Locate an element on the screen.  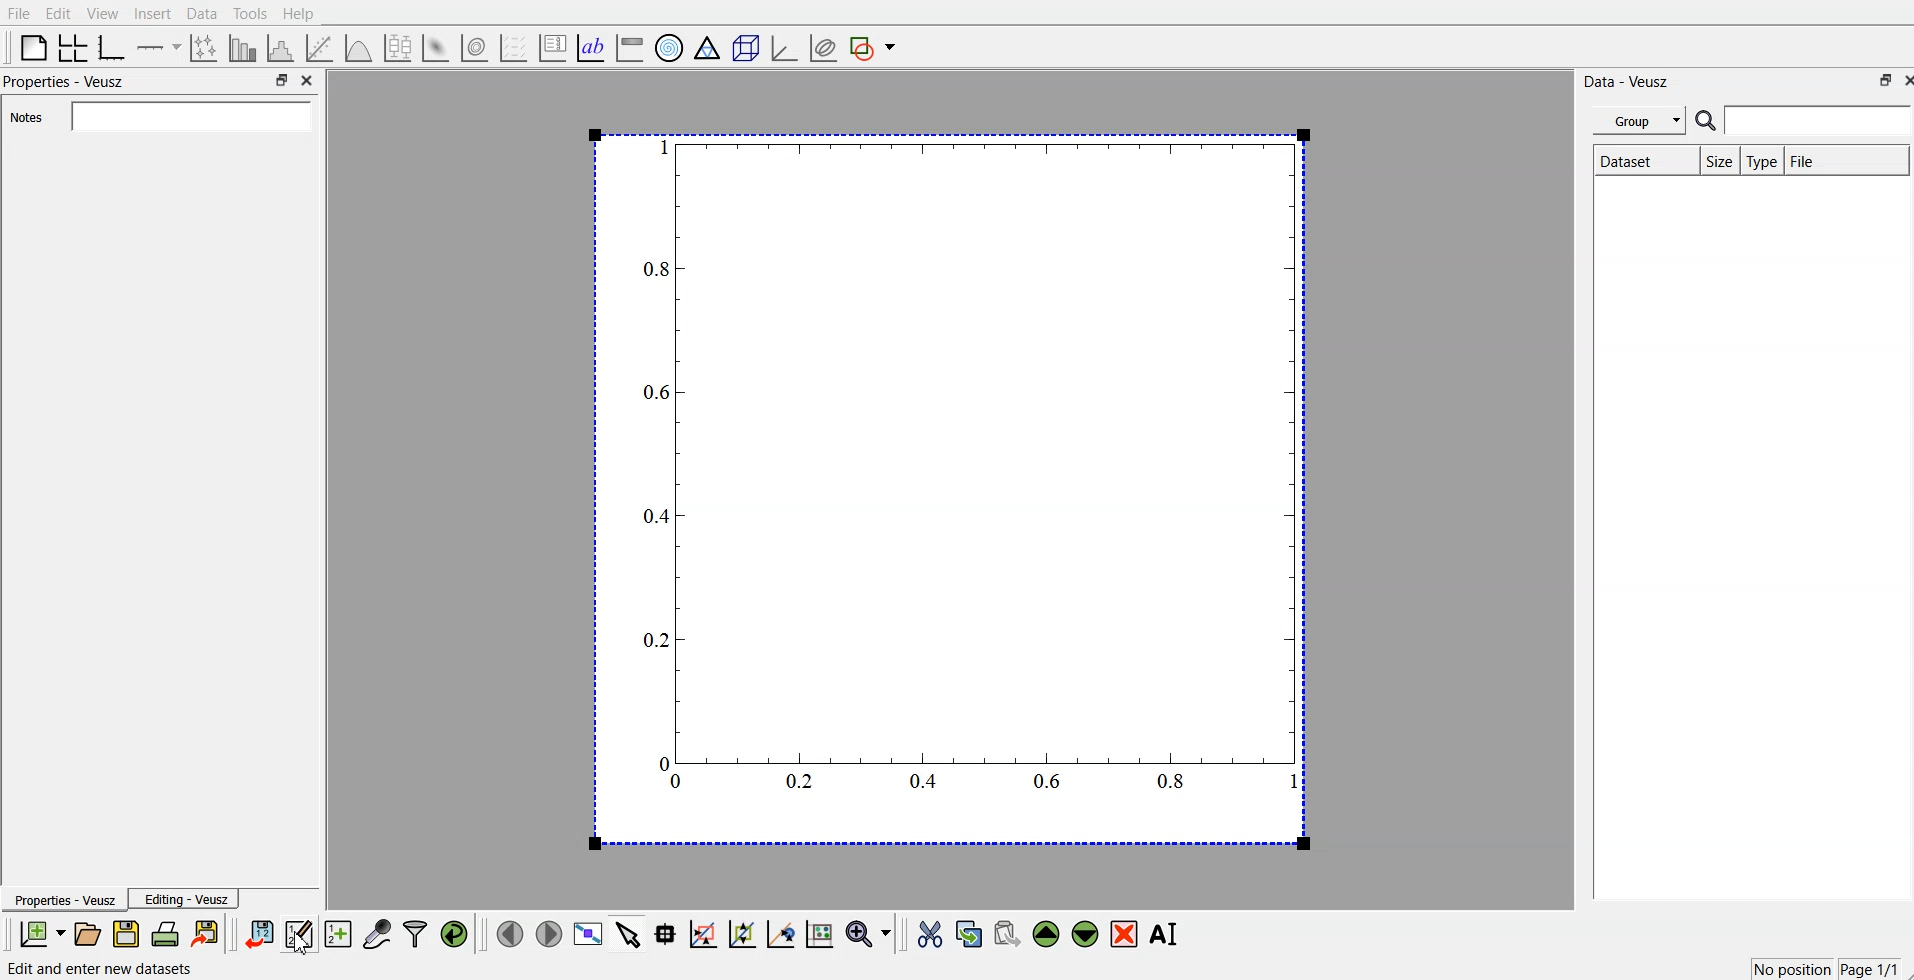
plot box plots is located at coordinates (401, 47).